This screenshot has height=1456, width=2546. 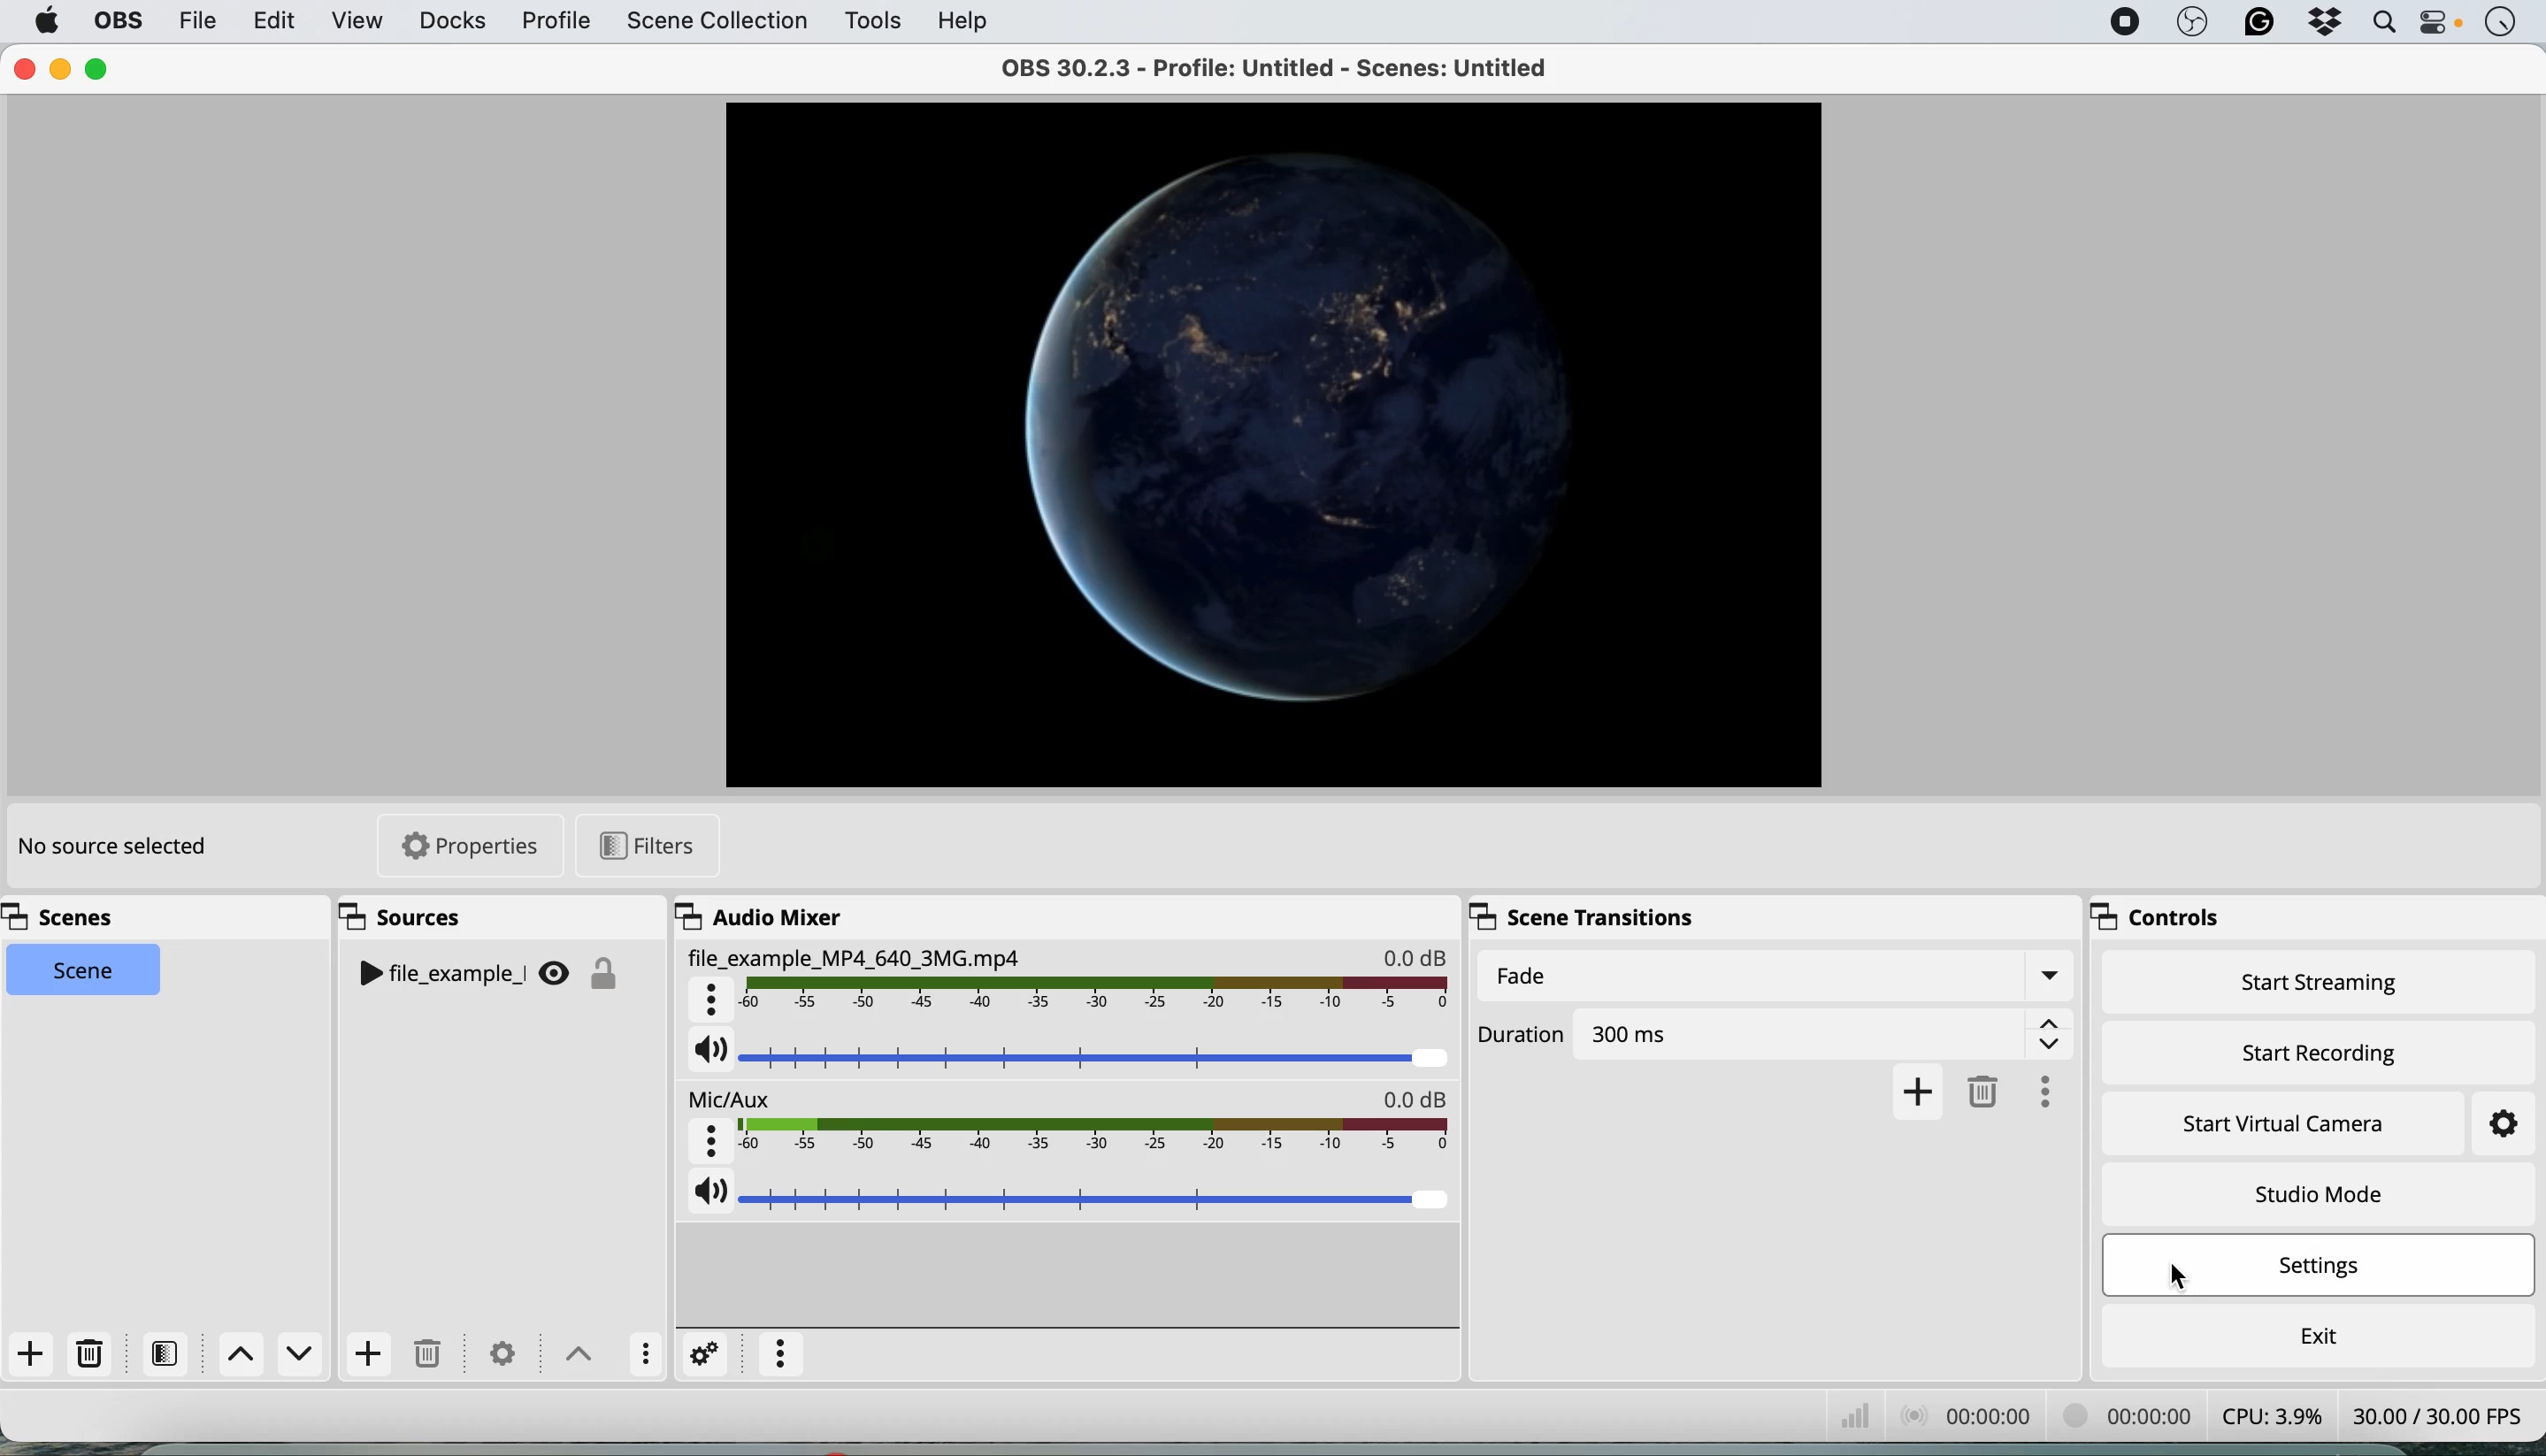 What do you see at coordinates (31, 1355) in the screenshot?
I see `add scene` at bounding box center [31, 1355].